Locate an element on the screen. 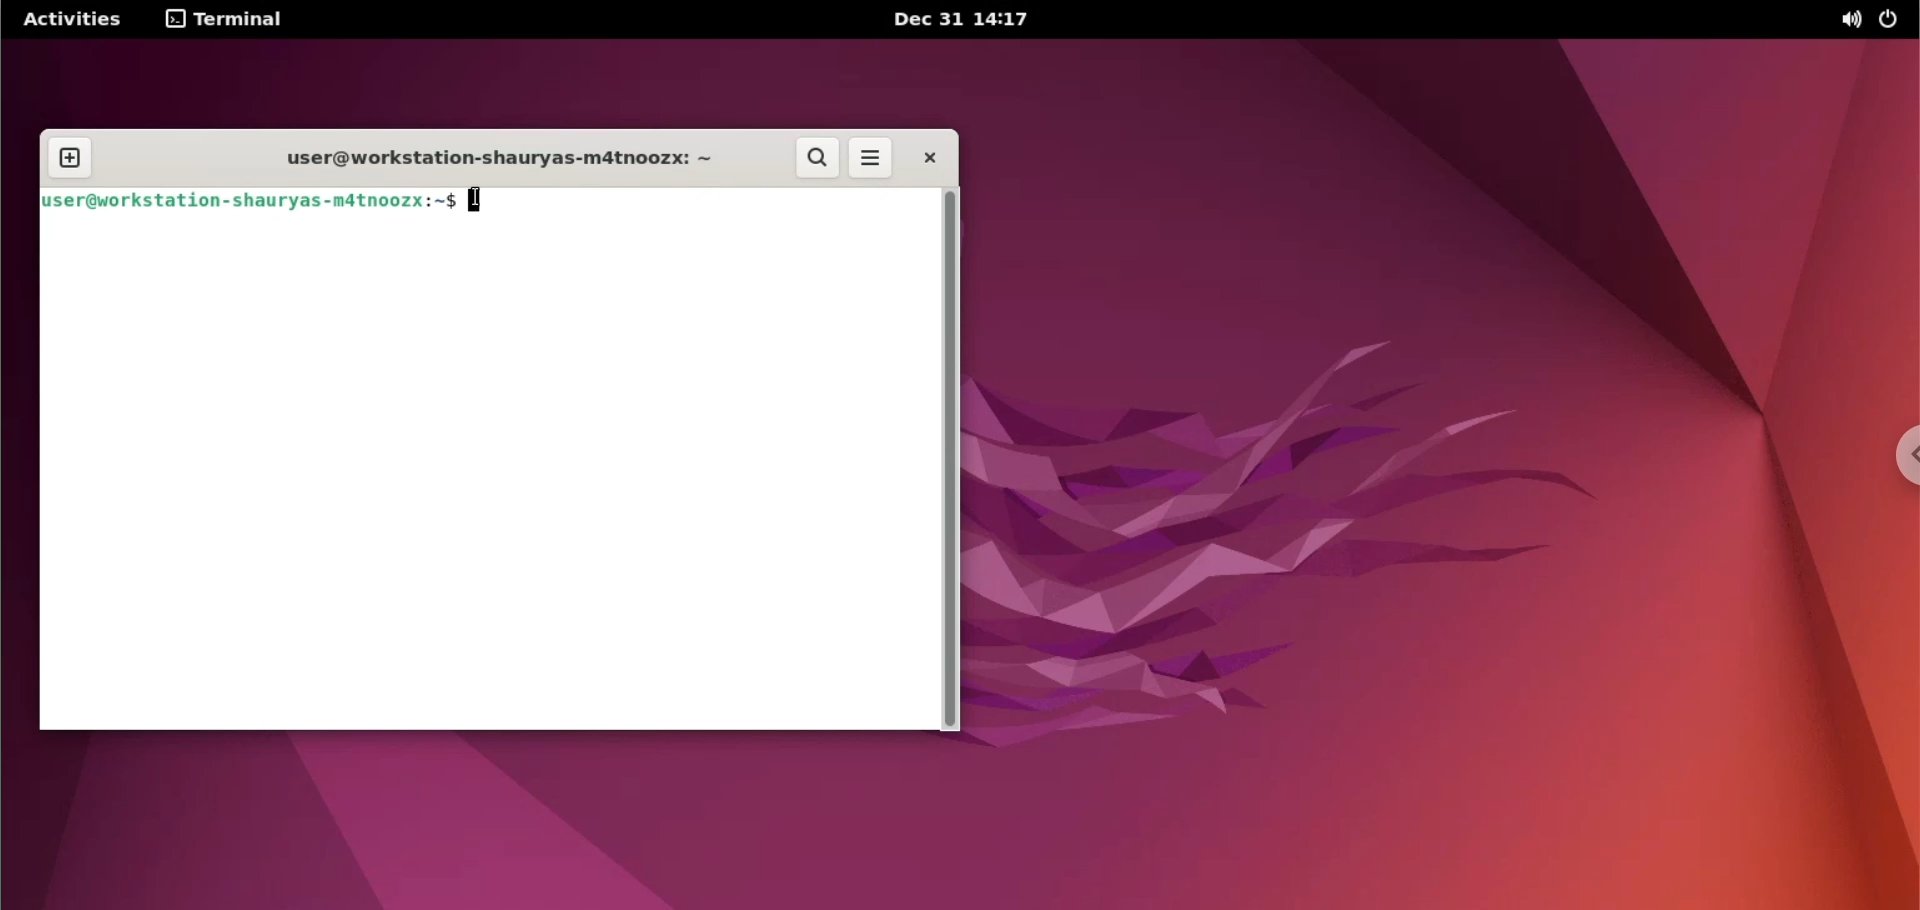 The height and width of the screenshot is (910, 1920). command input box is located at coordinates (482, 475).